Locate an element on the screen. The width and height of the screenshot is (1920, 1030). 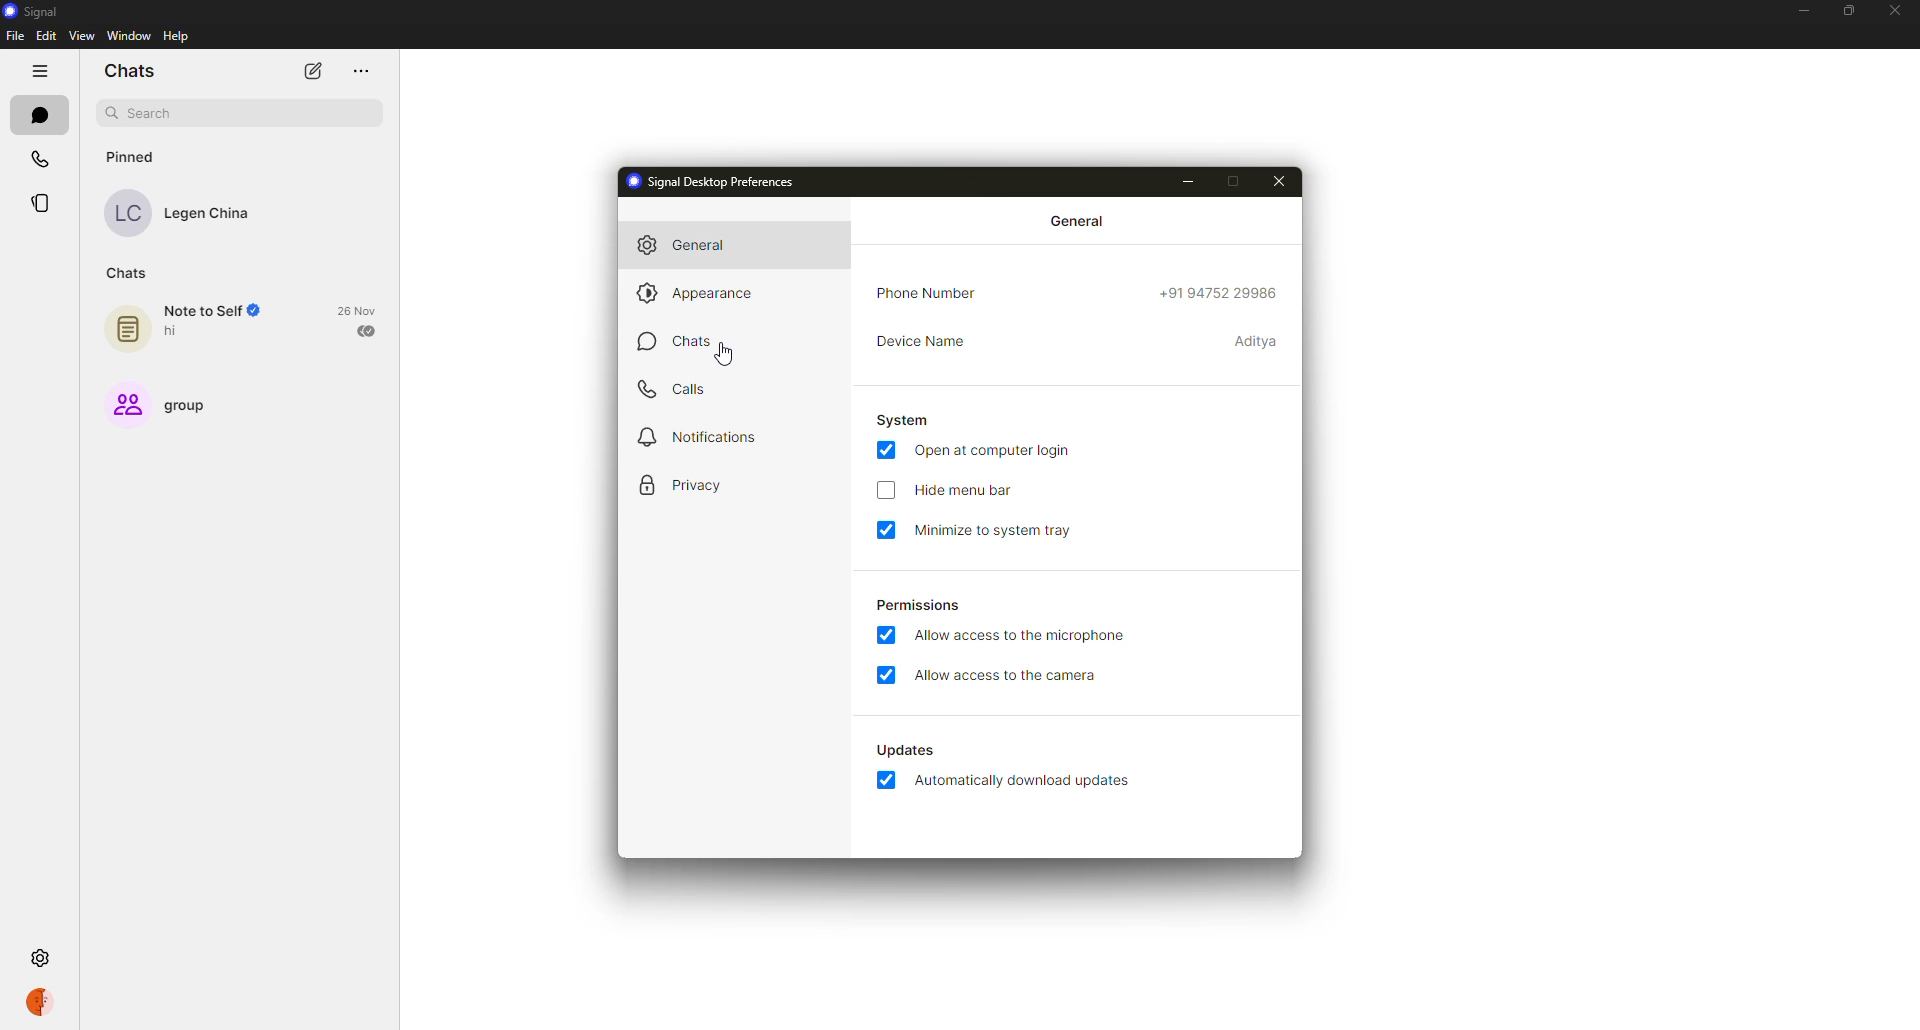
calls is located at coordinates (40, 163).